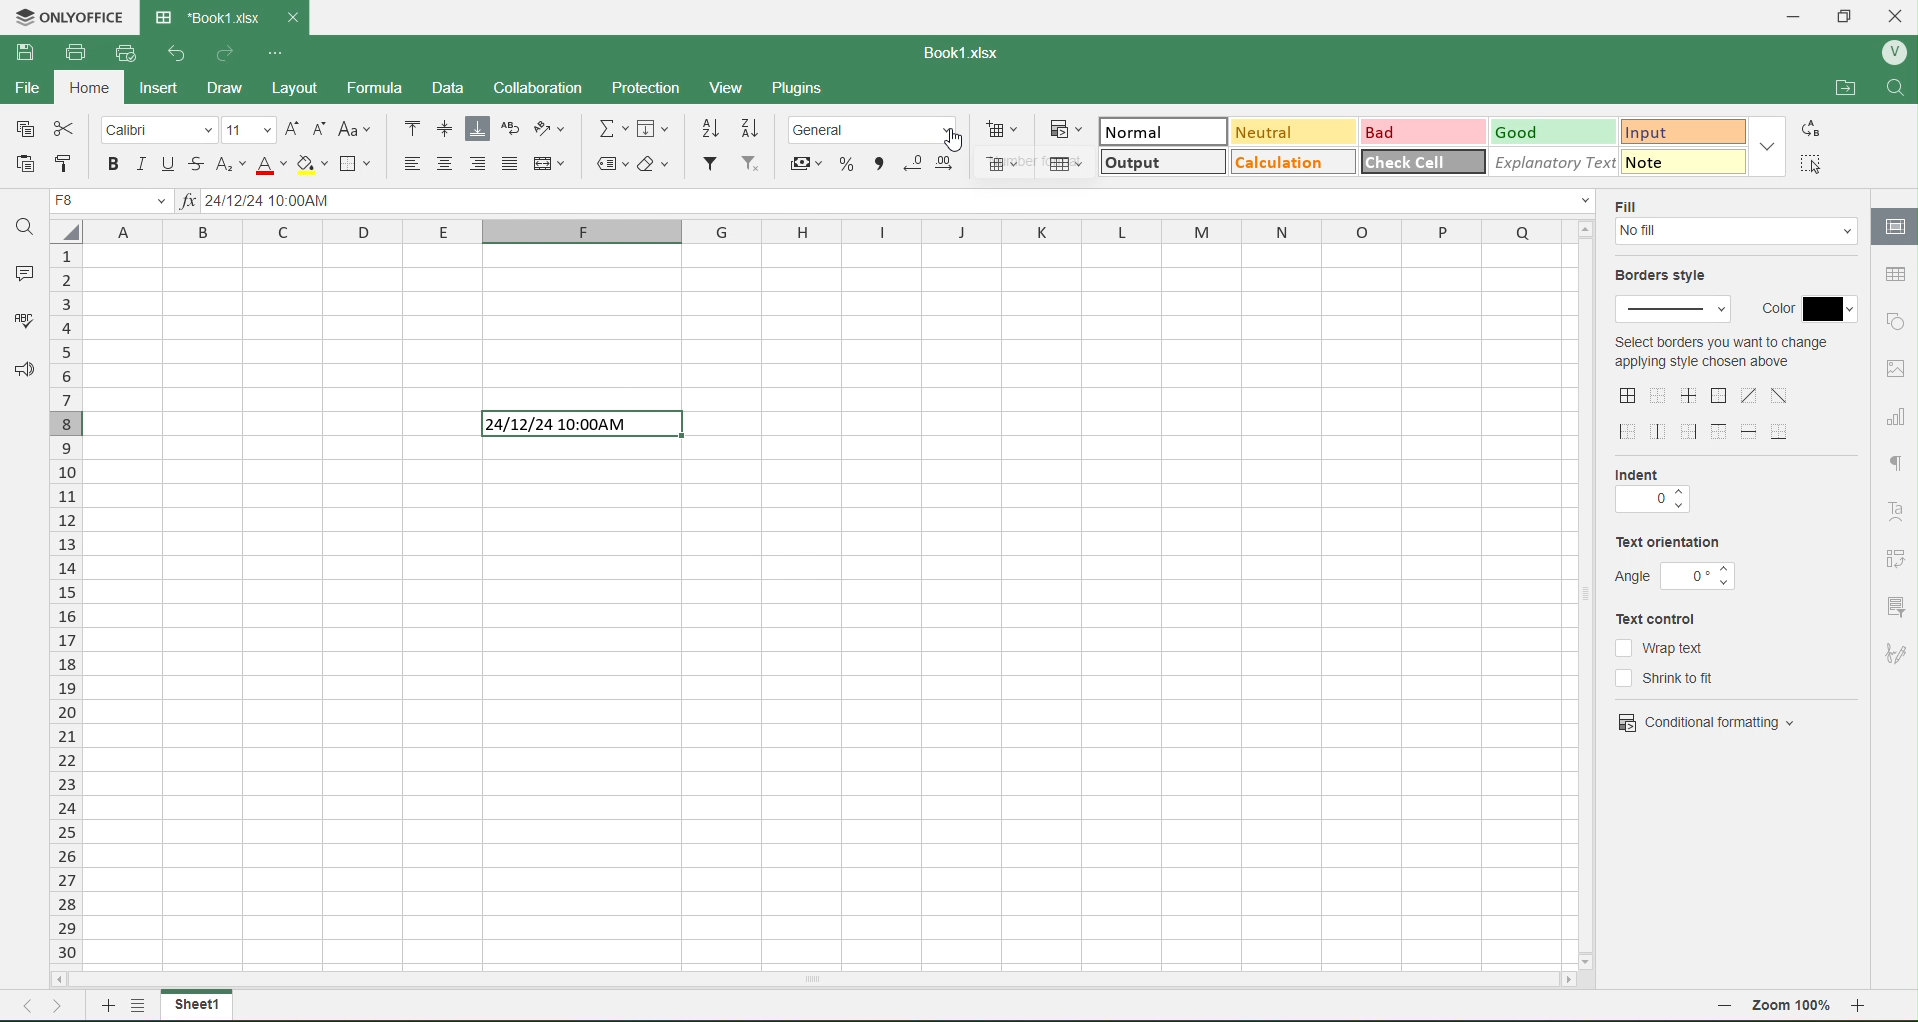 This screenshot has width=1918, height=1022. Describe the element at coordinates (1895, 320) in the screenshot. I see `shapes` at that location.